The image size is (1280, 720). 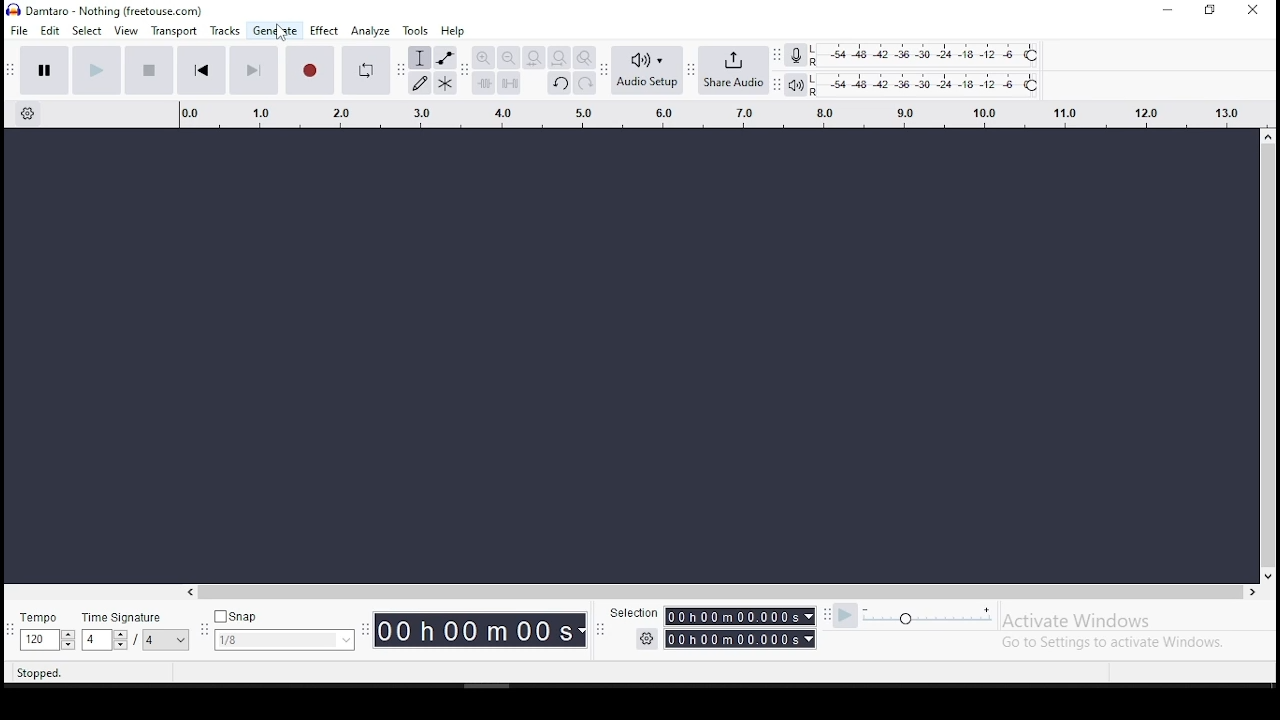 What do you see at coordinates (560, 57) in the screenshot?
I see `fit project to width` at bounding box center [560, 57].